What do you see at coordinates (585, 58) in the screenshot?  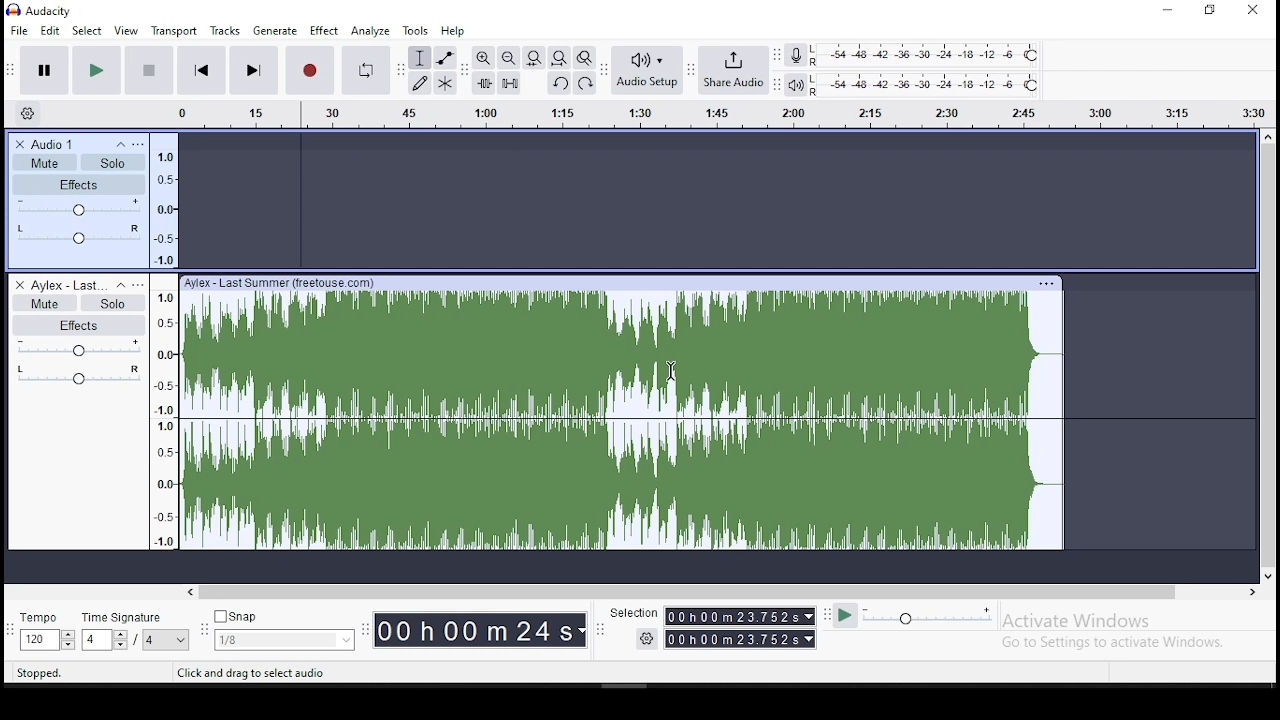 I see `zoom toggle` at bounding box center [585, 58].